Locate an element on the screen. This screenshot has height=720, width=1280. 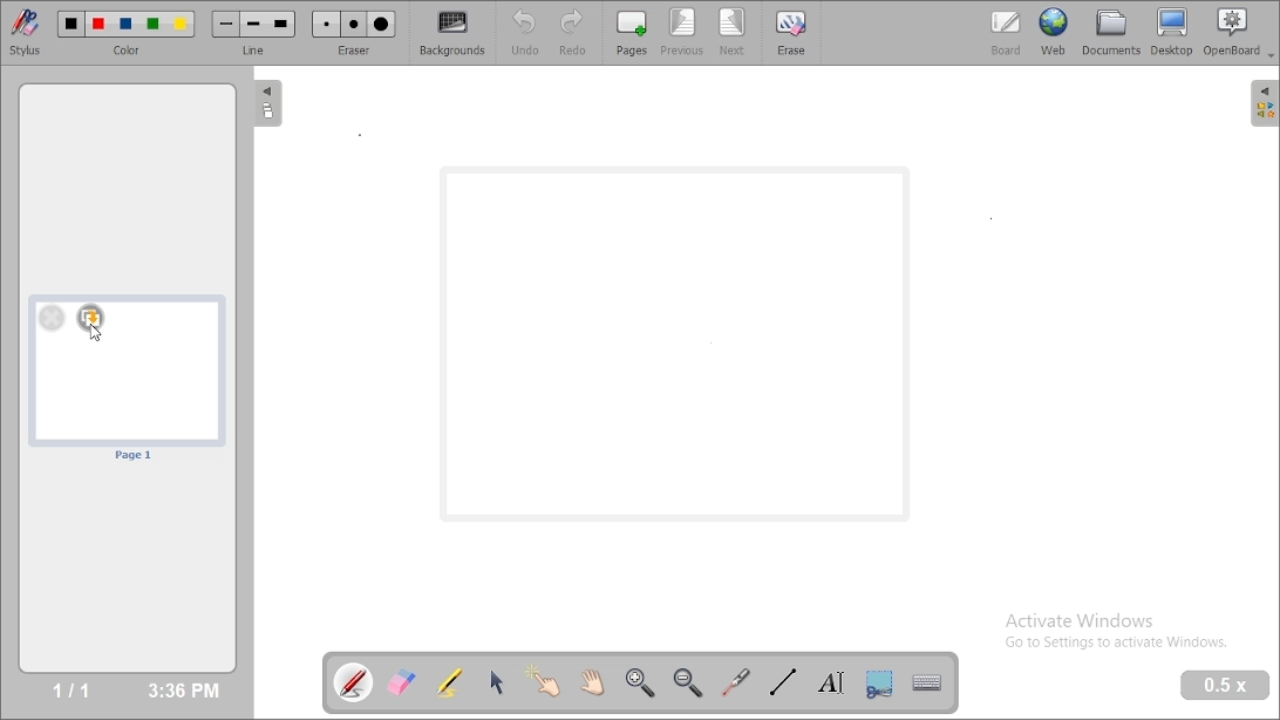
Activate Windows
Go to Settings to activate Windows. is located at coordinates (1122, 634).